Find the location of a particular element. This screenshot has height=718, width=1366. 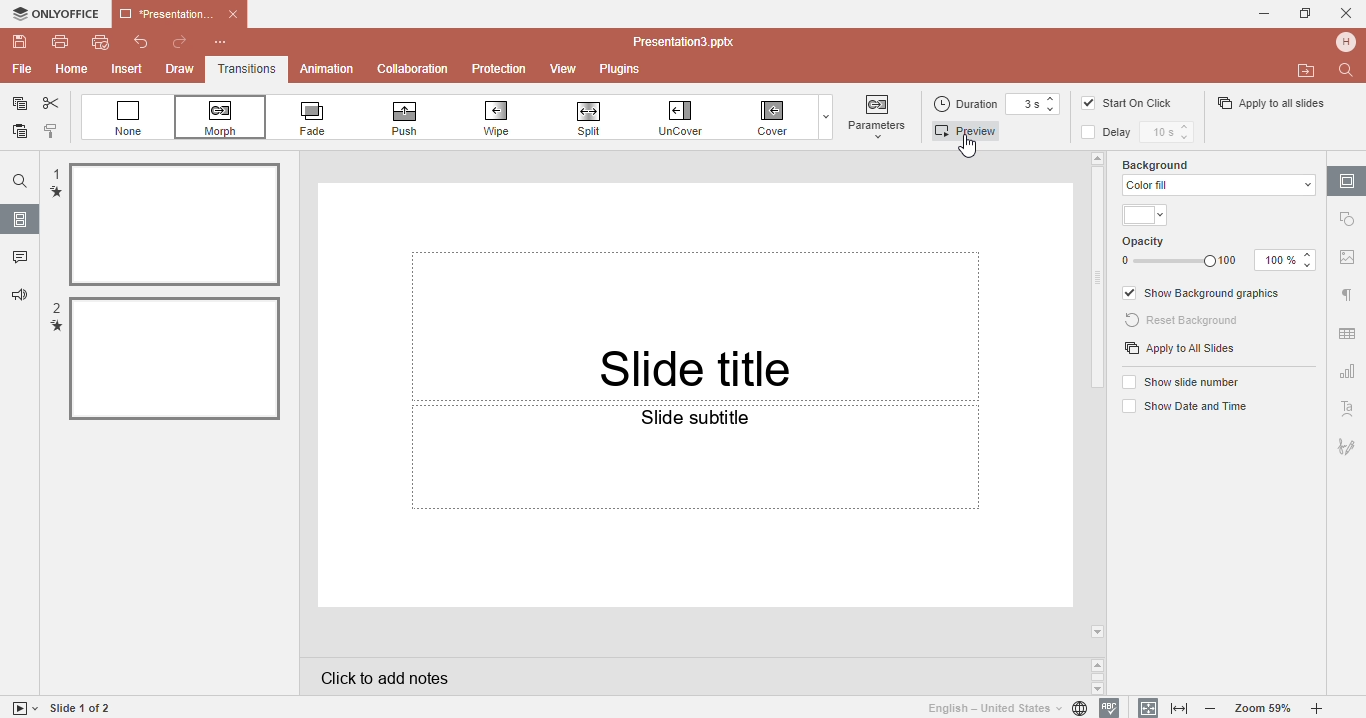

transition mark is located at coordinates (56, 192).